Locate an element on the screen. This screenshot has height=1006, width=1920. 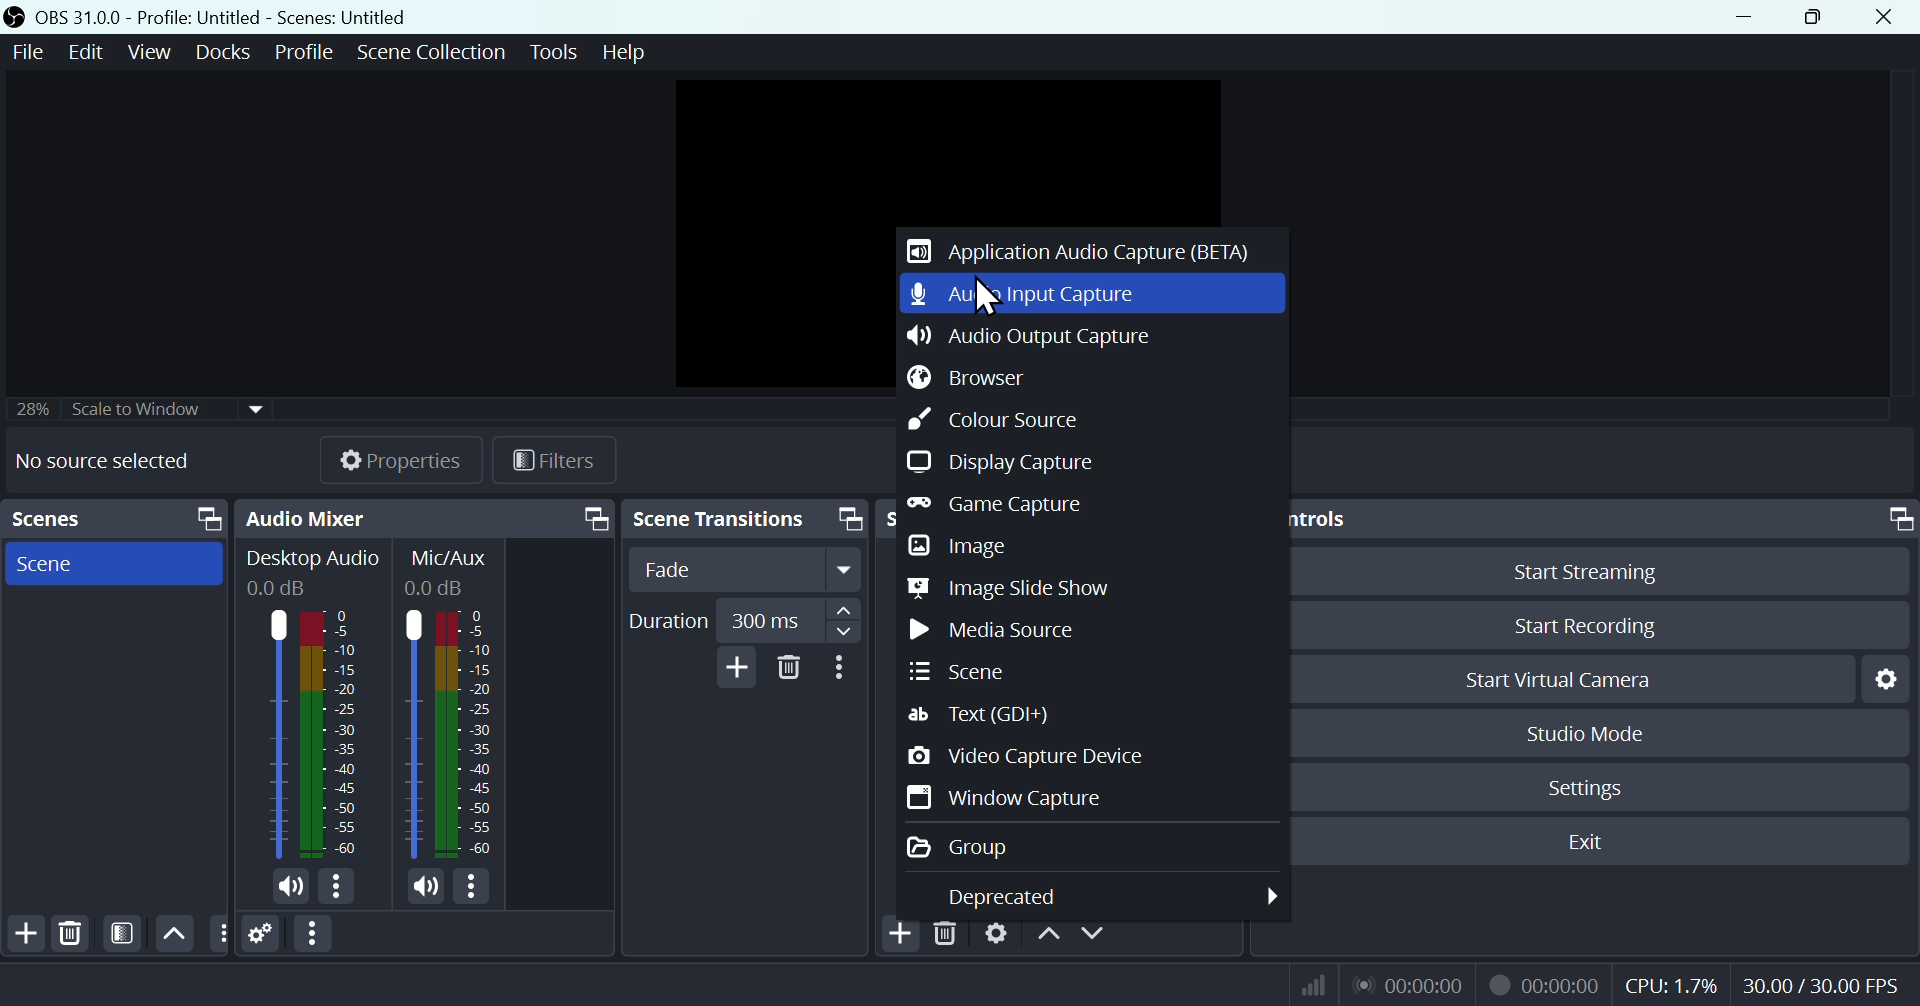
Display capture is located at coordinates (1017, 461).